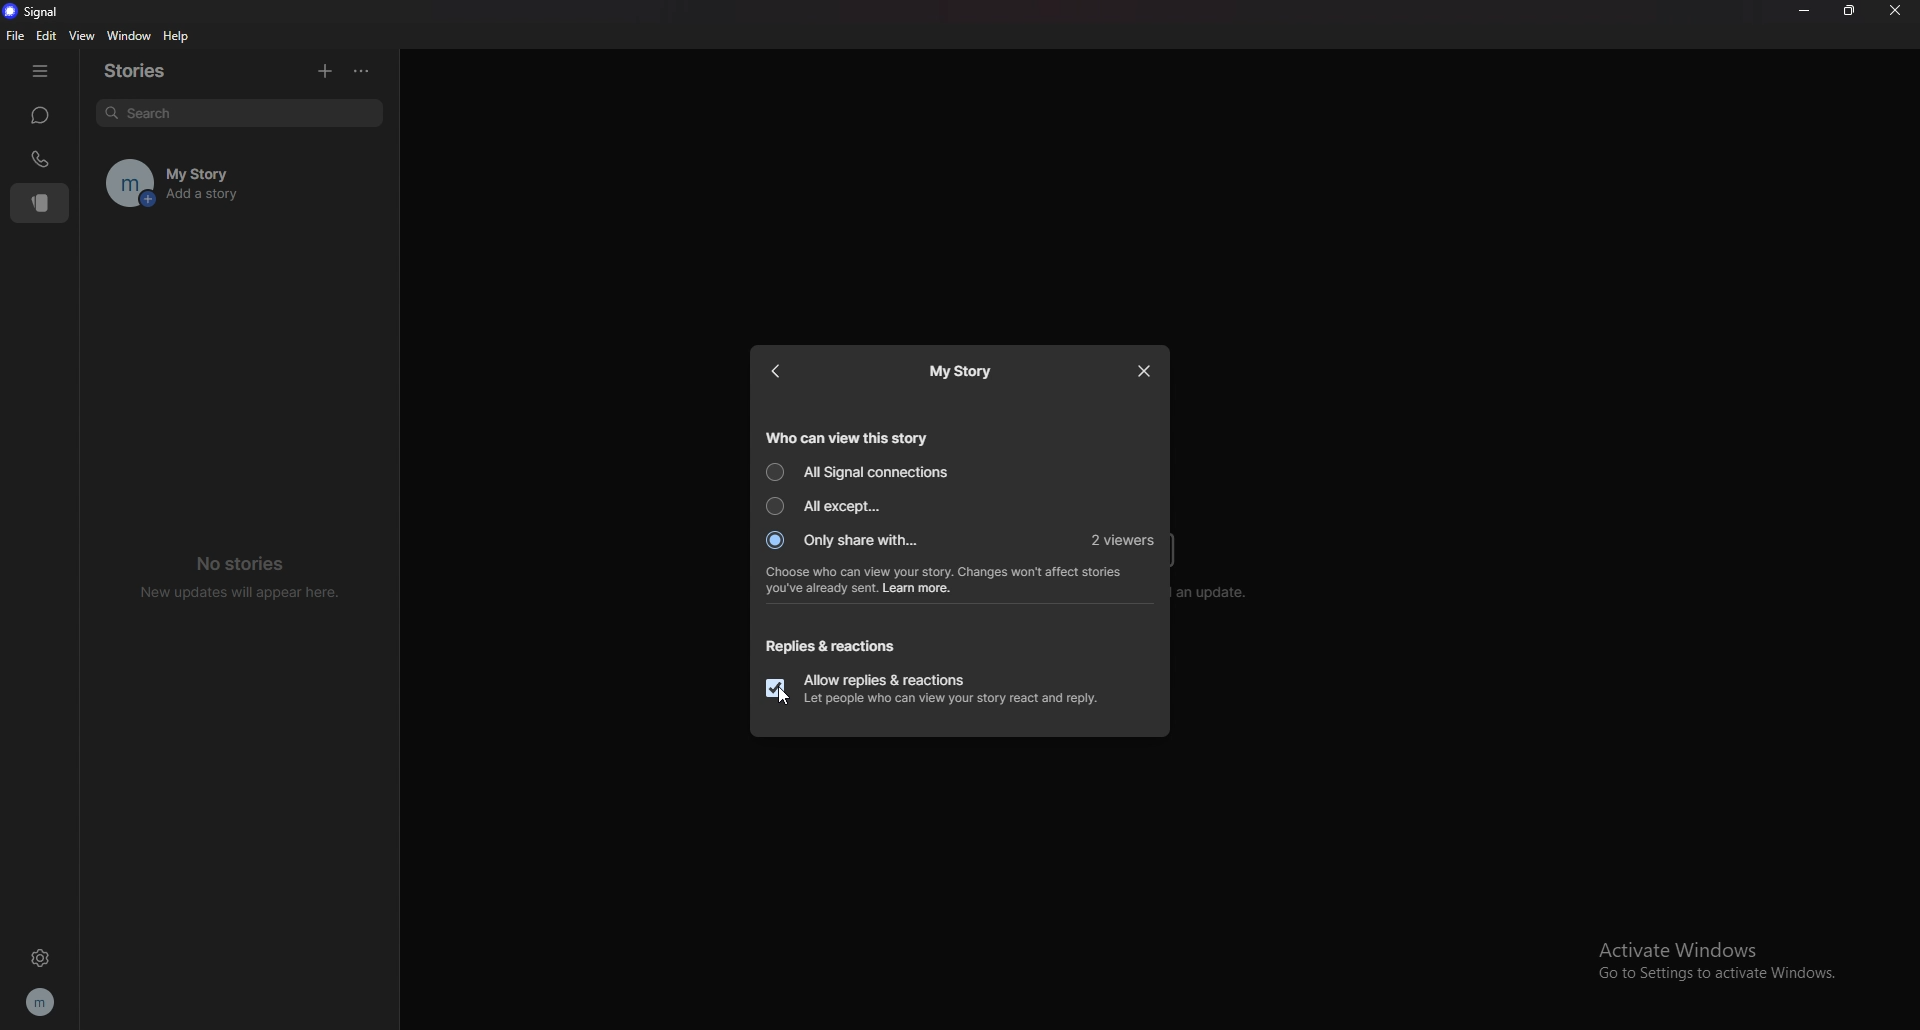  What do you see at coordinates (42, 203) in the screenshot?
I see `stories` at bounding box center [42, 203].